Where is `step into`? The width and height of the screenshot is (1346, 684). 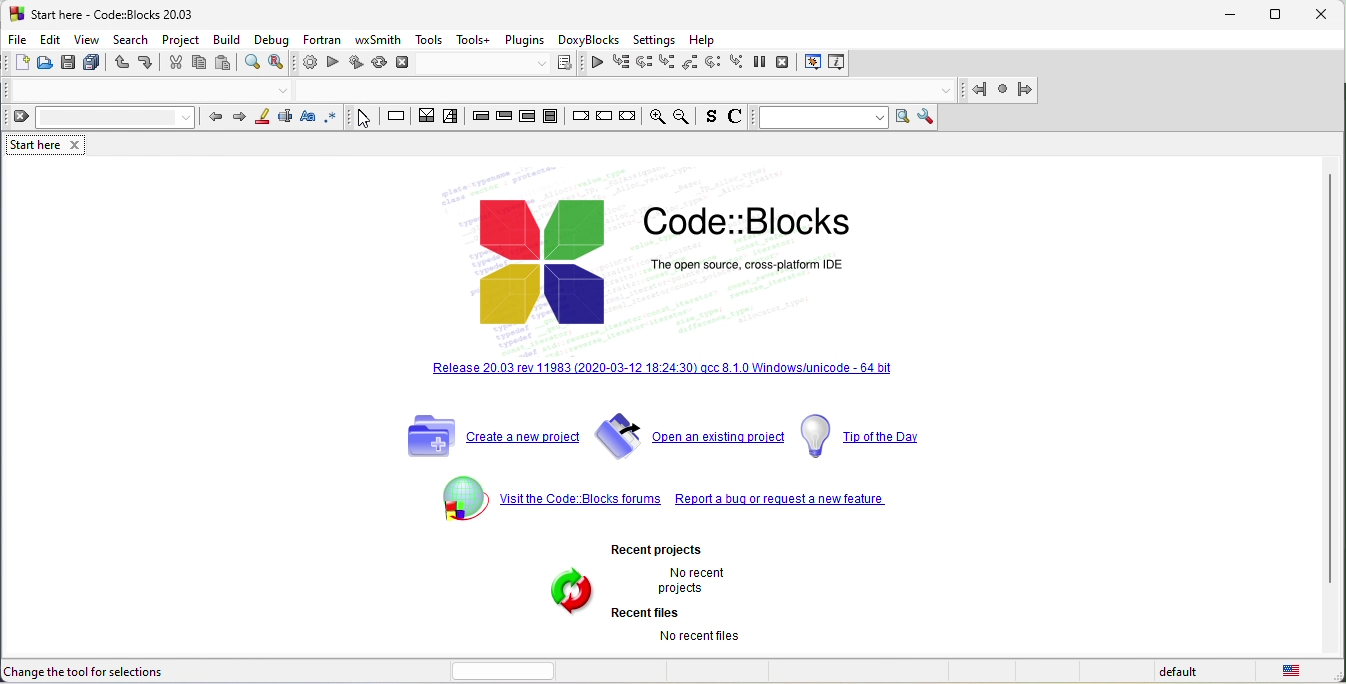 step into is located at coordinates (669, 65).